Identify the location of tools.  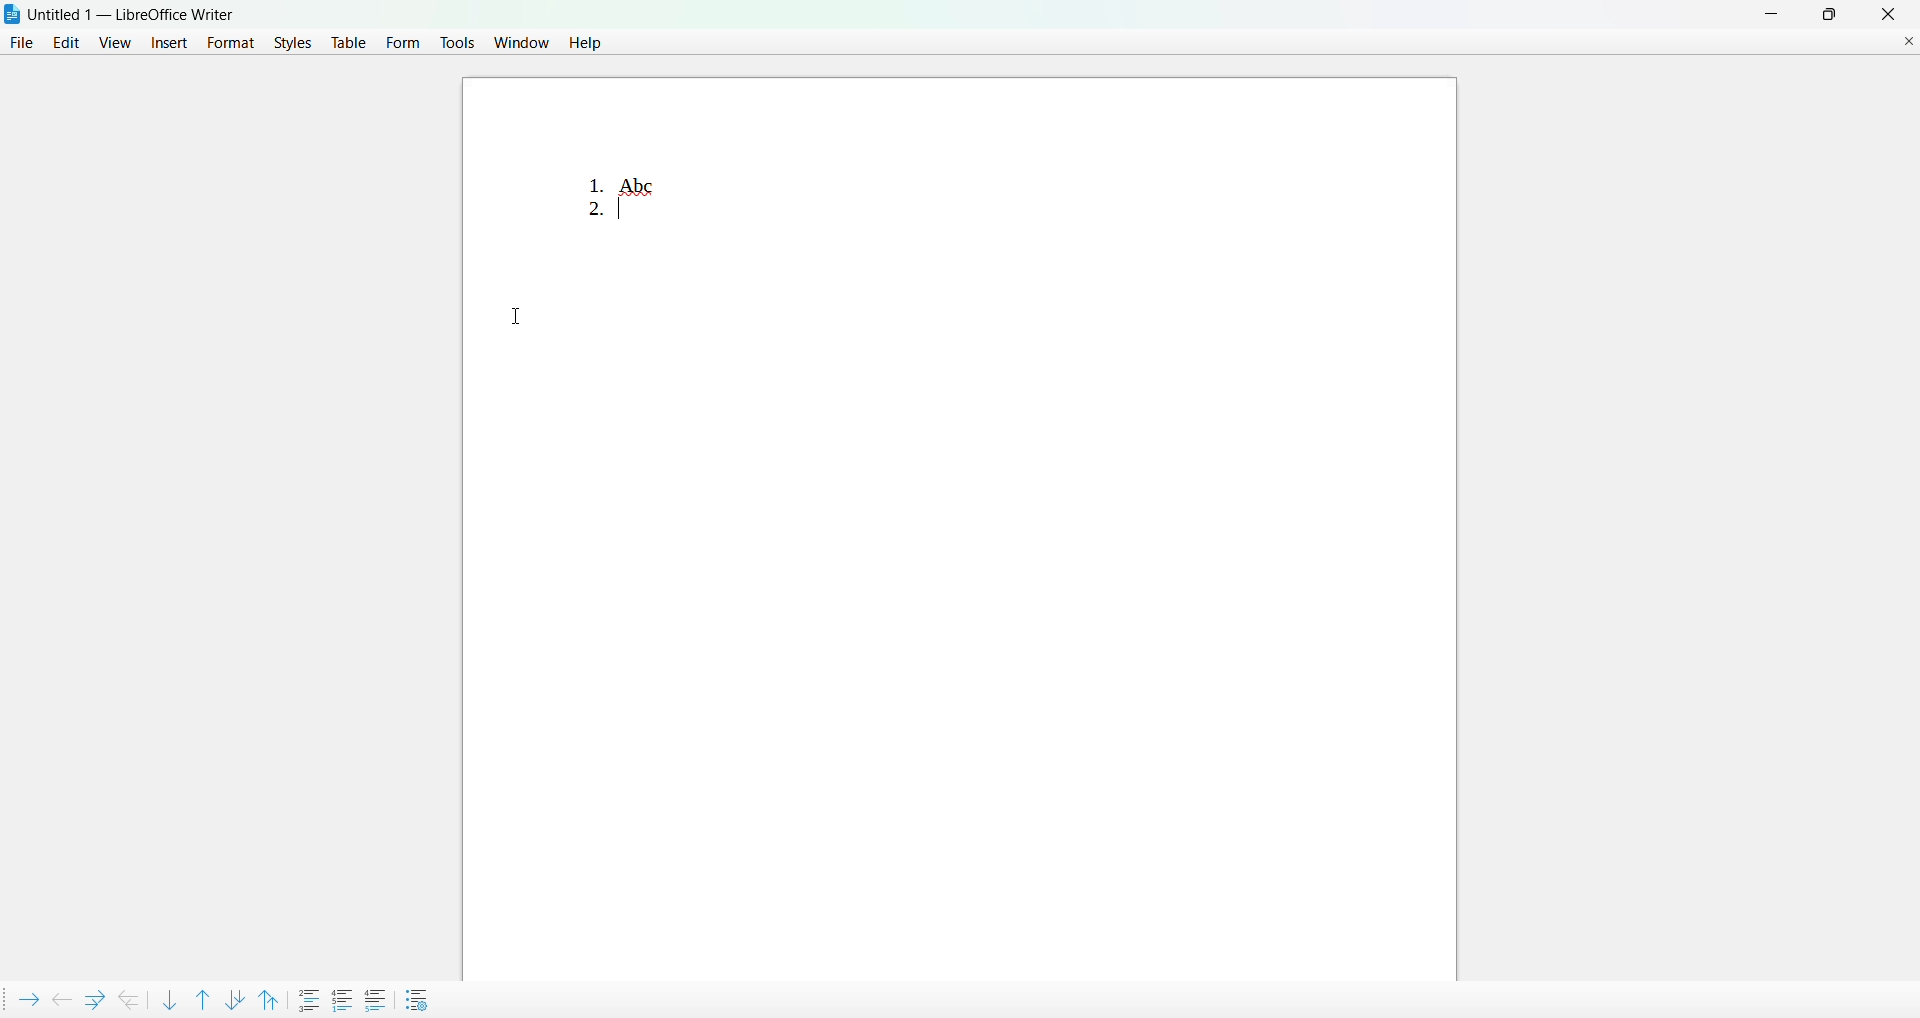
(457, 41).